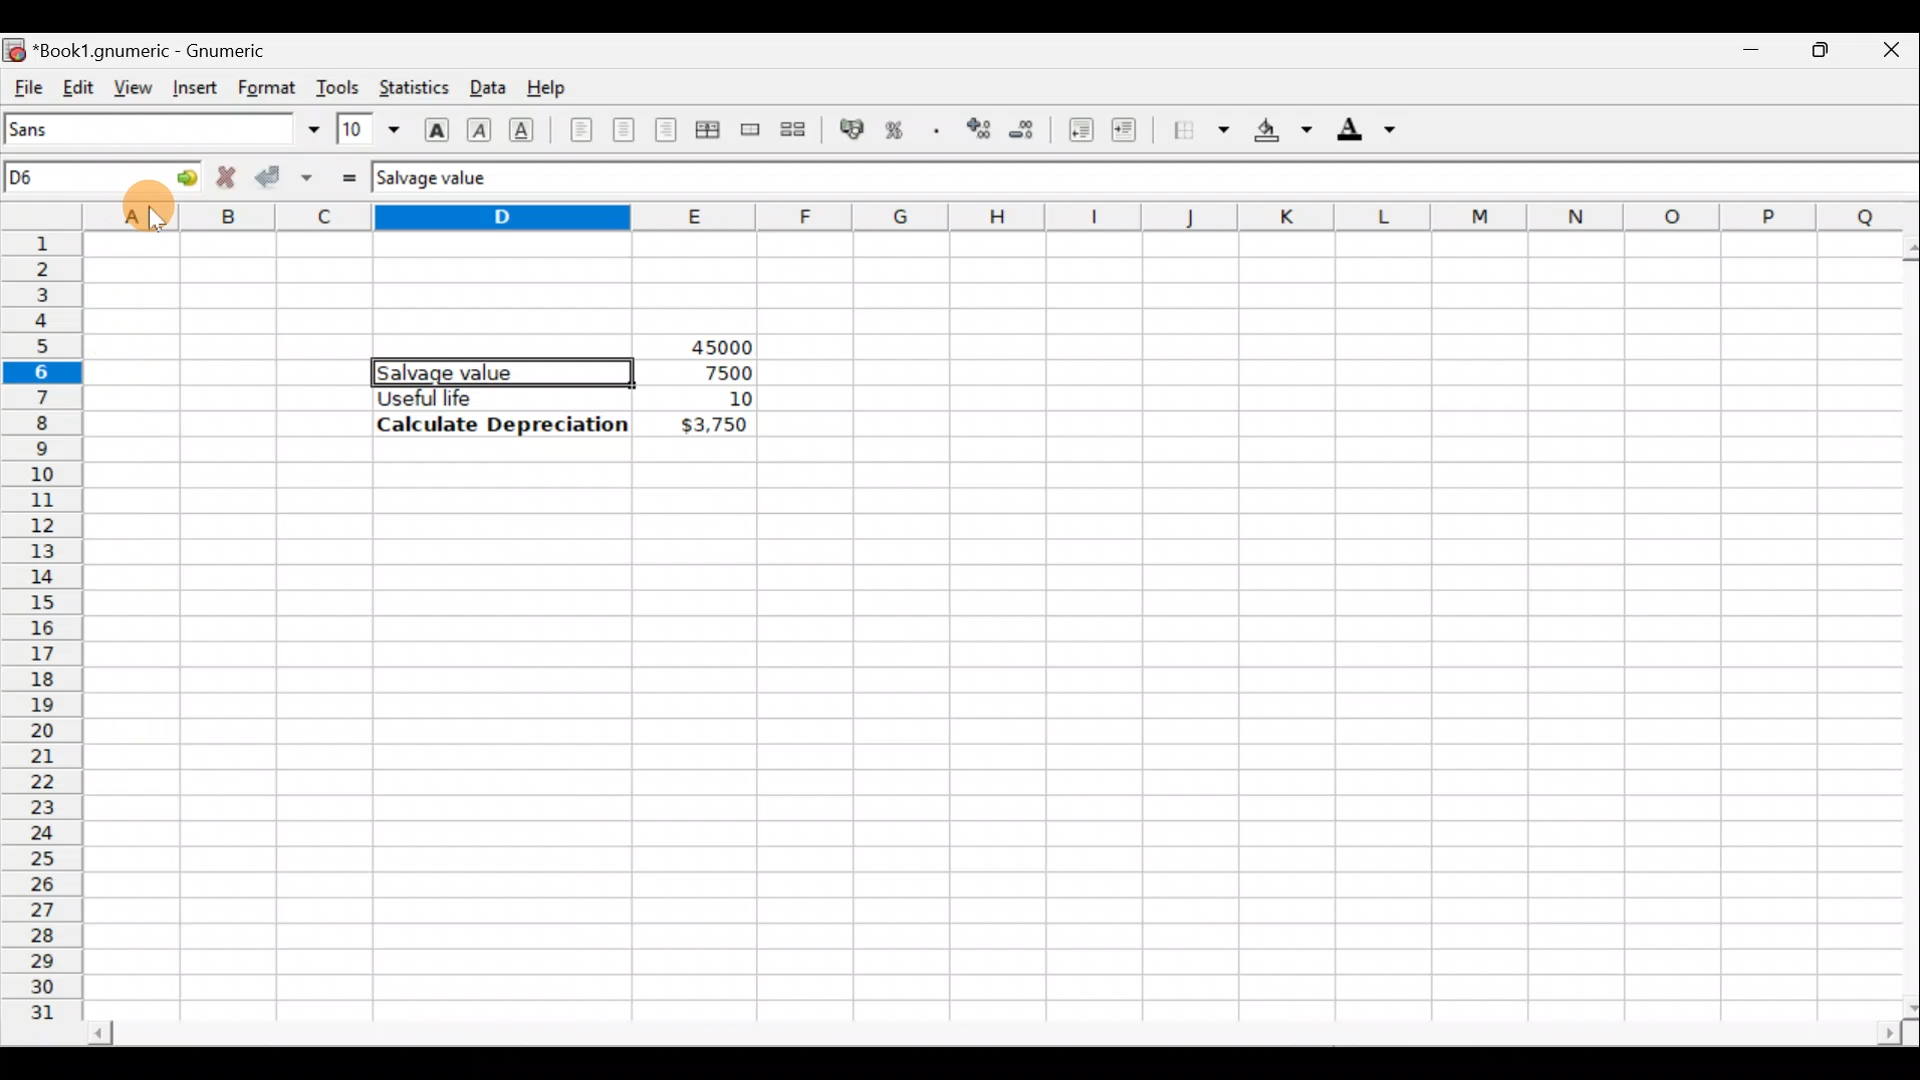 Image resolution: width=1920 pixels, height=1080 pixels. Describe the element at coordinates (977, 130) in the screenshot. I see `Increase the number of decimals` at that location.